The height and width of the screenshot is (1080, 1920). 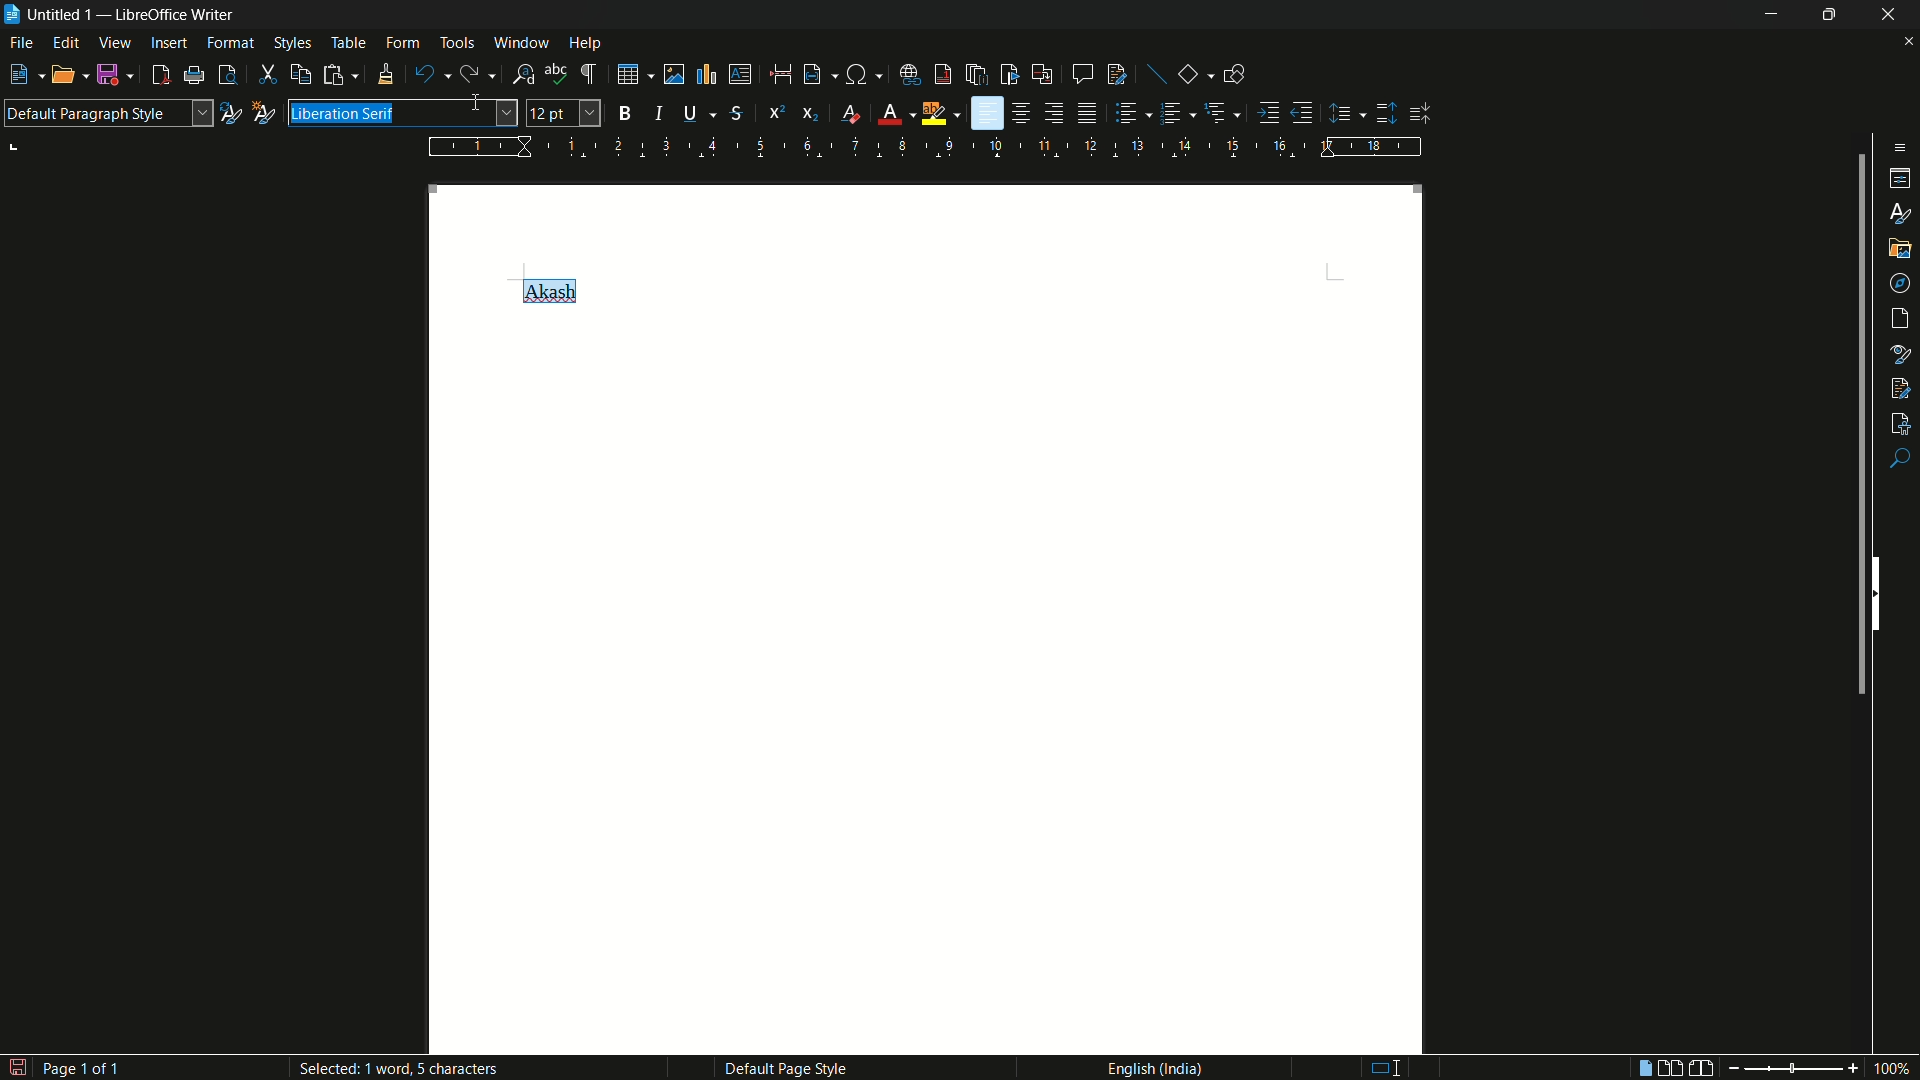 What do you see at coordinates (1010, 74) in the screenshot?
I see `insert bookmark` at bounding box center [1010, 74].